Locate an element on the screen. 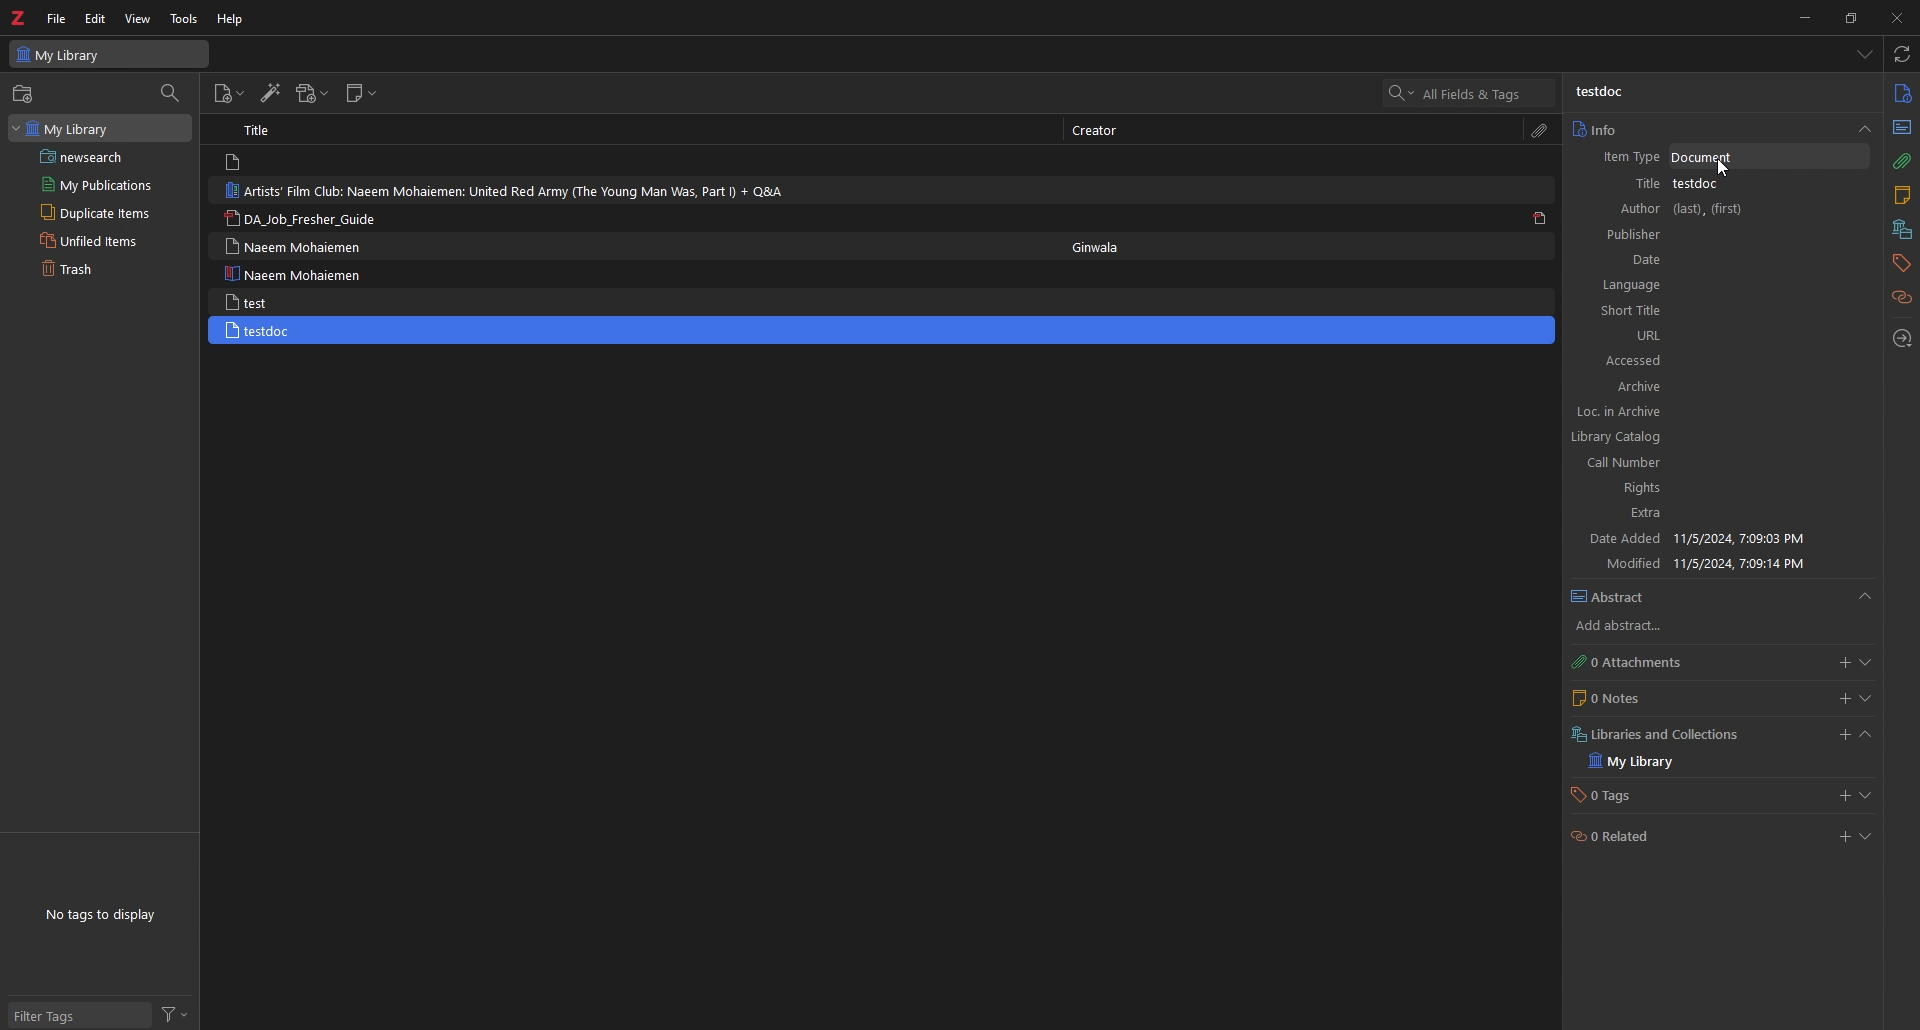 This screenshot has height=1030, width=1920. minimize is located at coordinates (1801, 18).